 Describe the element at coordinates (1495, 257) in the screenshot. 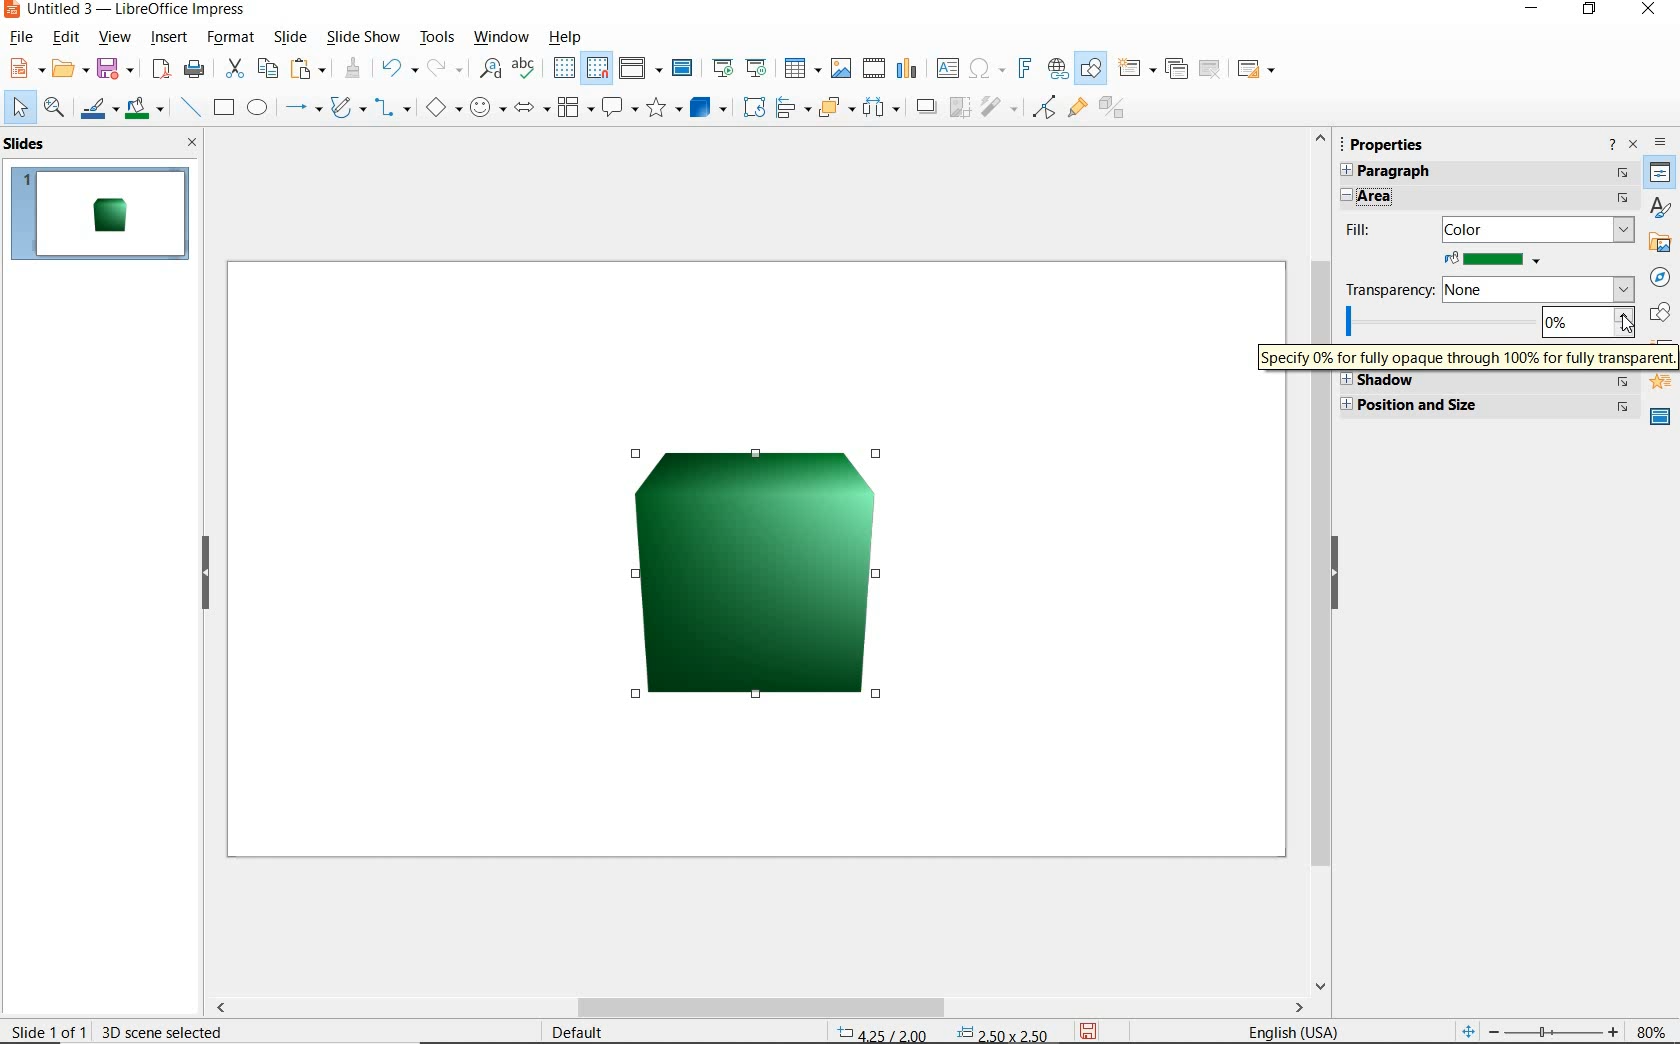

I see `FILL COLOR` at that location.